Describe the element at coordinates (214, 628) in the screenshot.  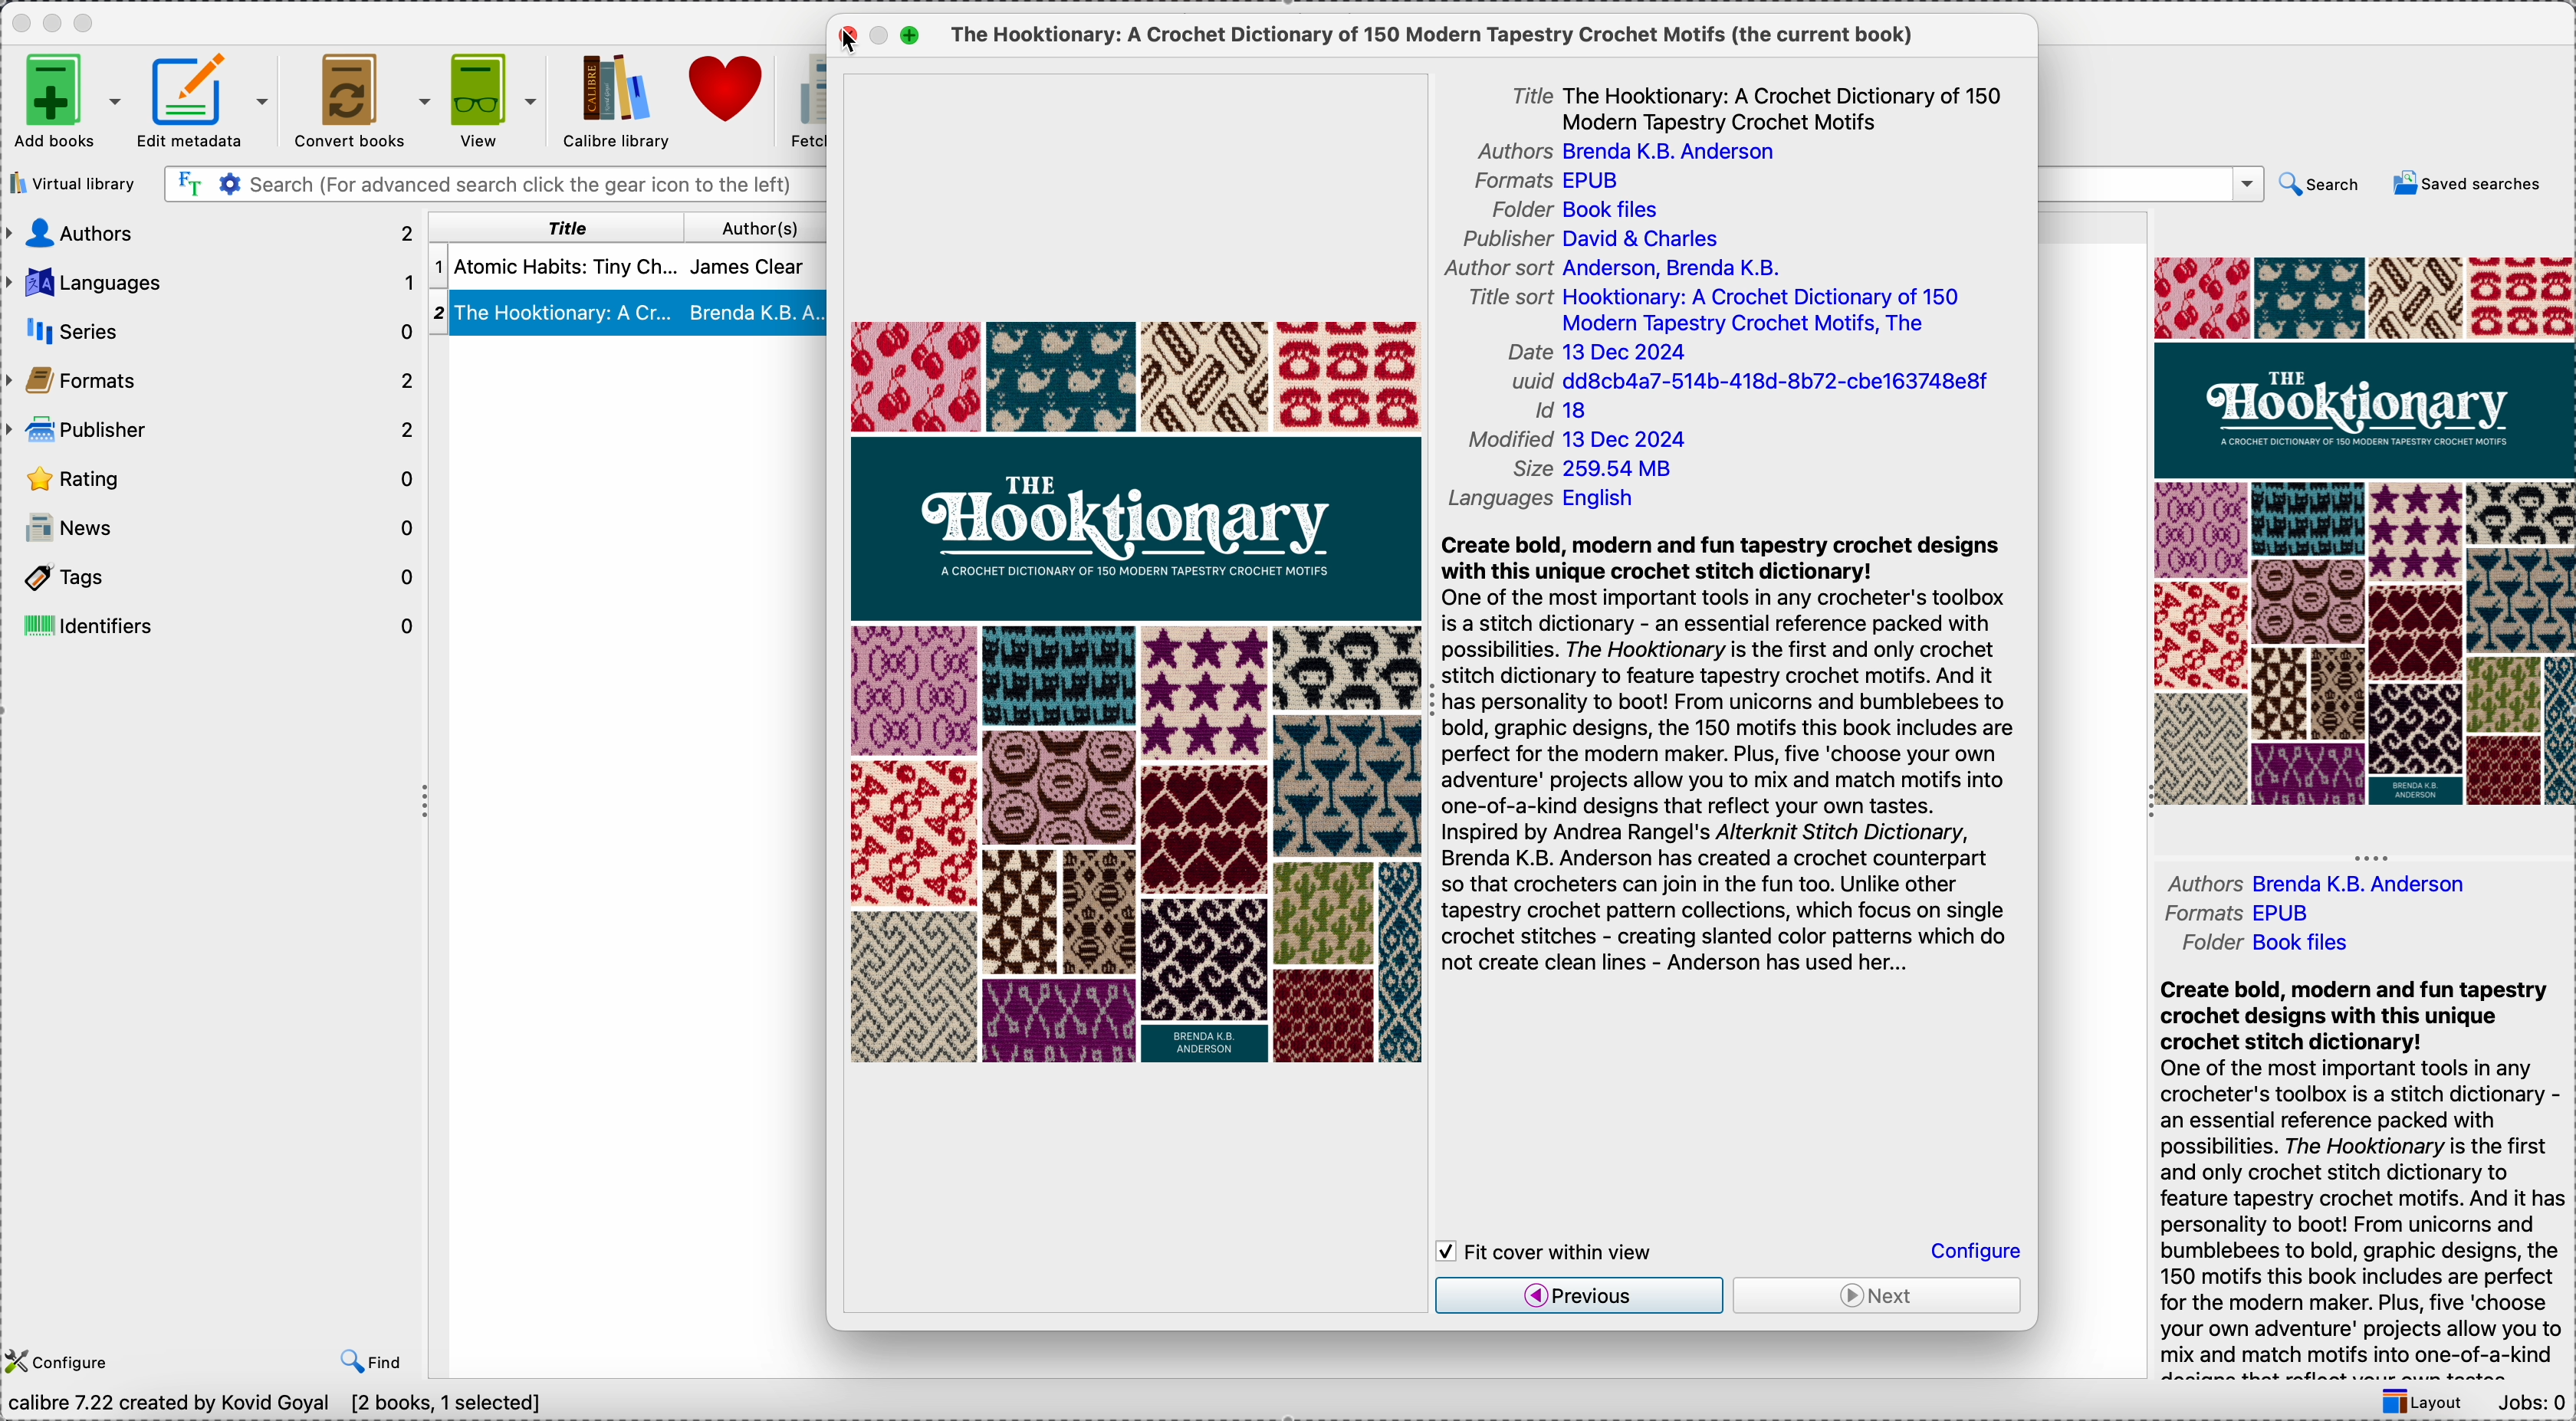
I see `identifiers` at that location.